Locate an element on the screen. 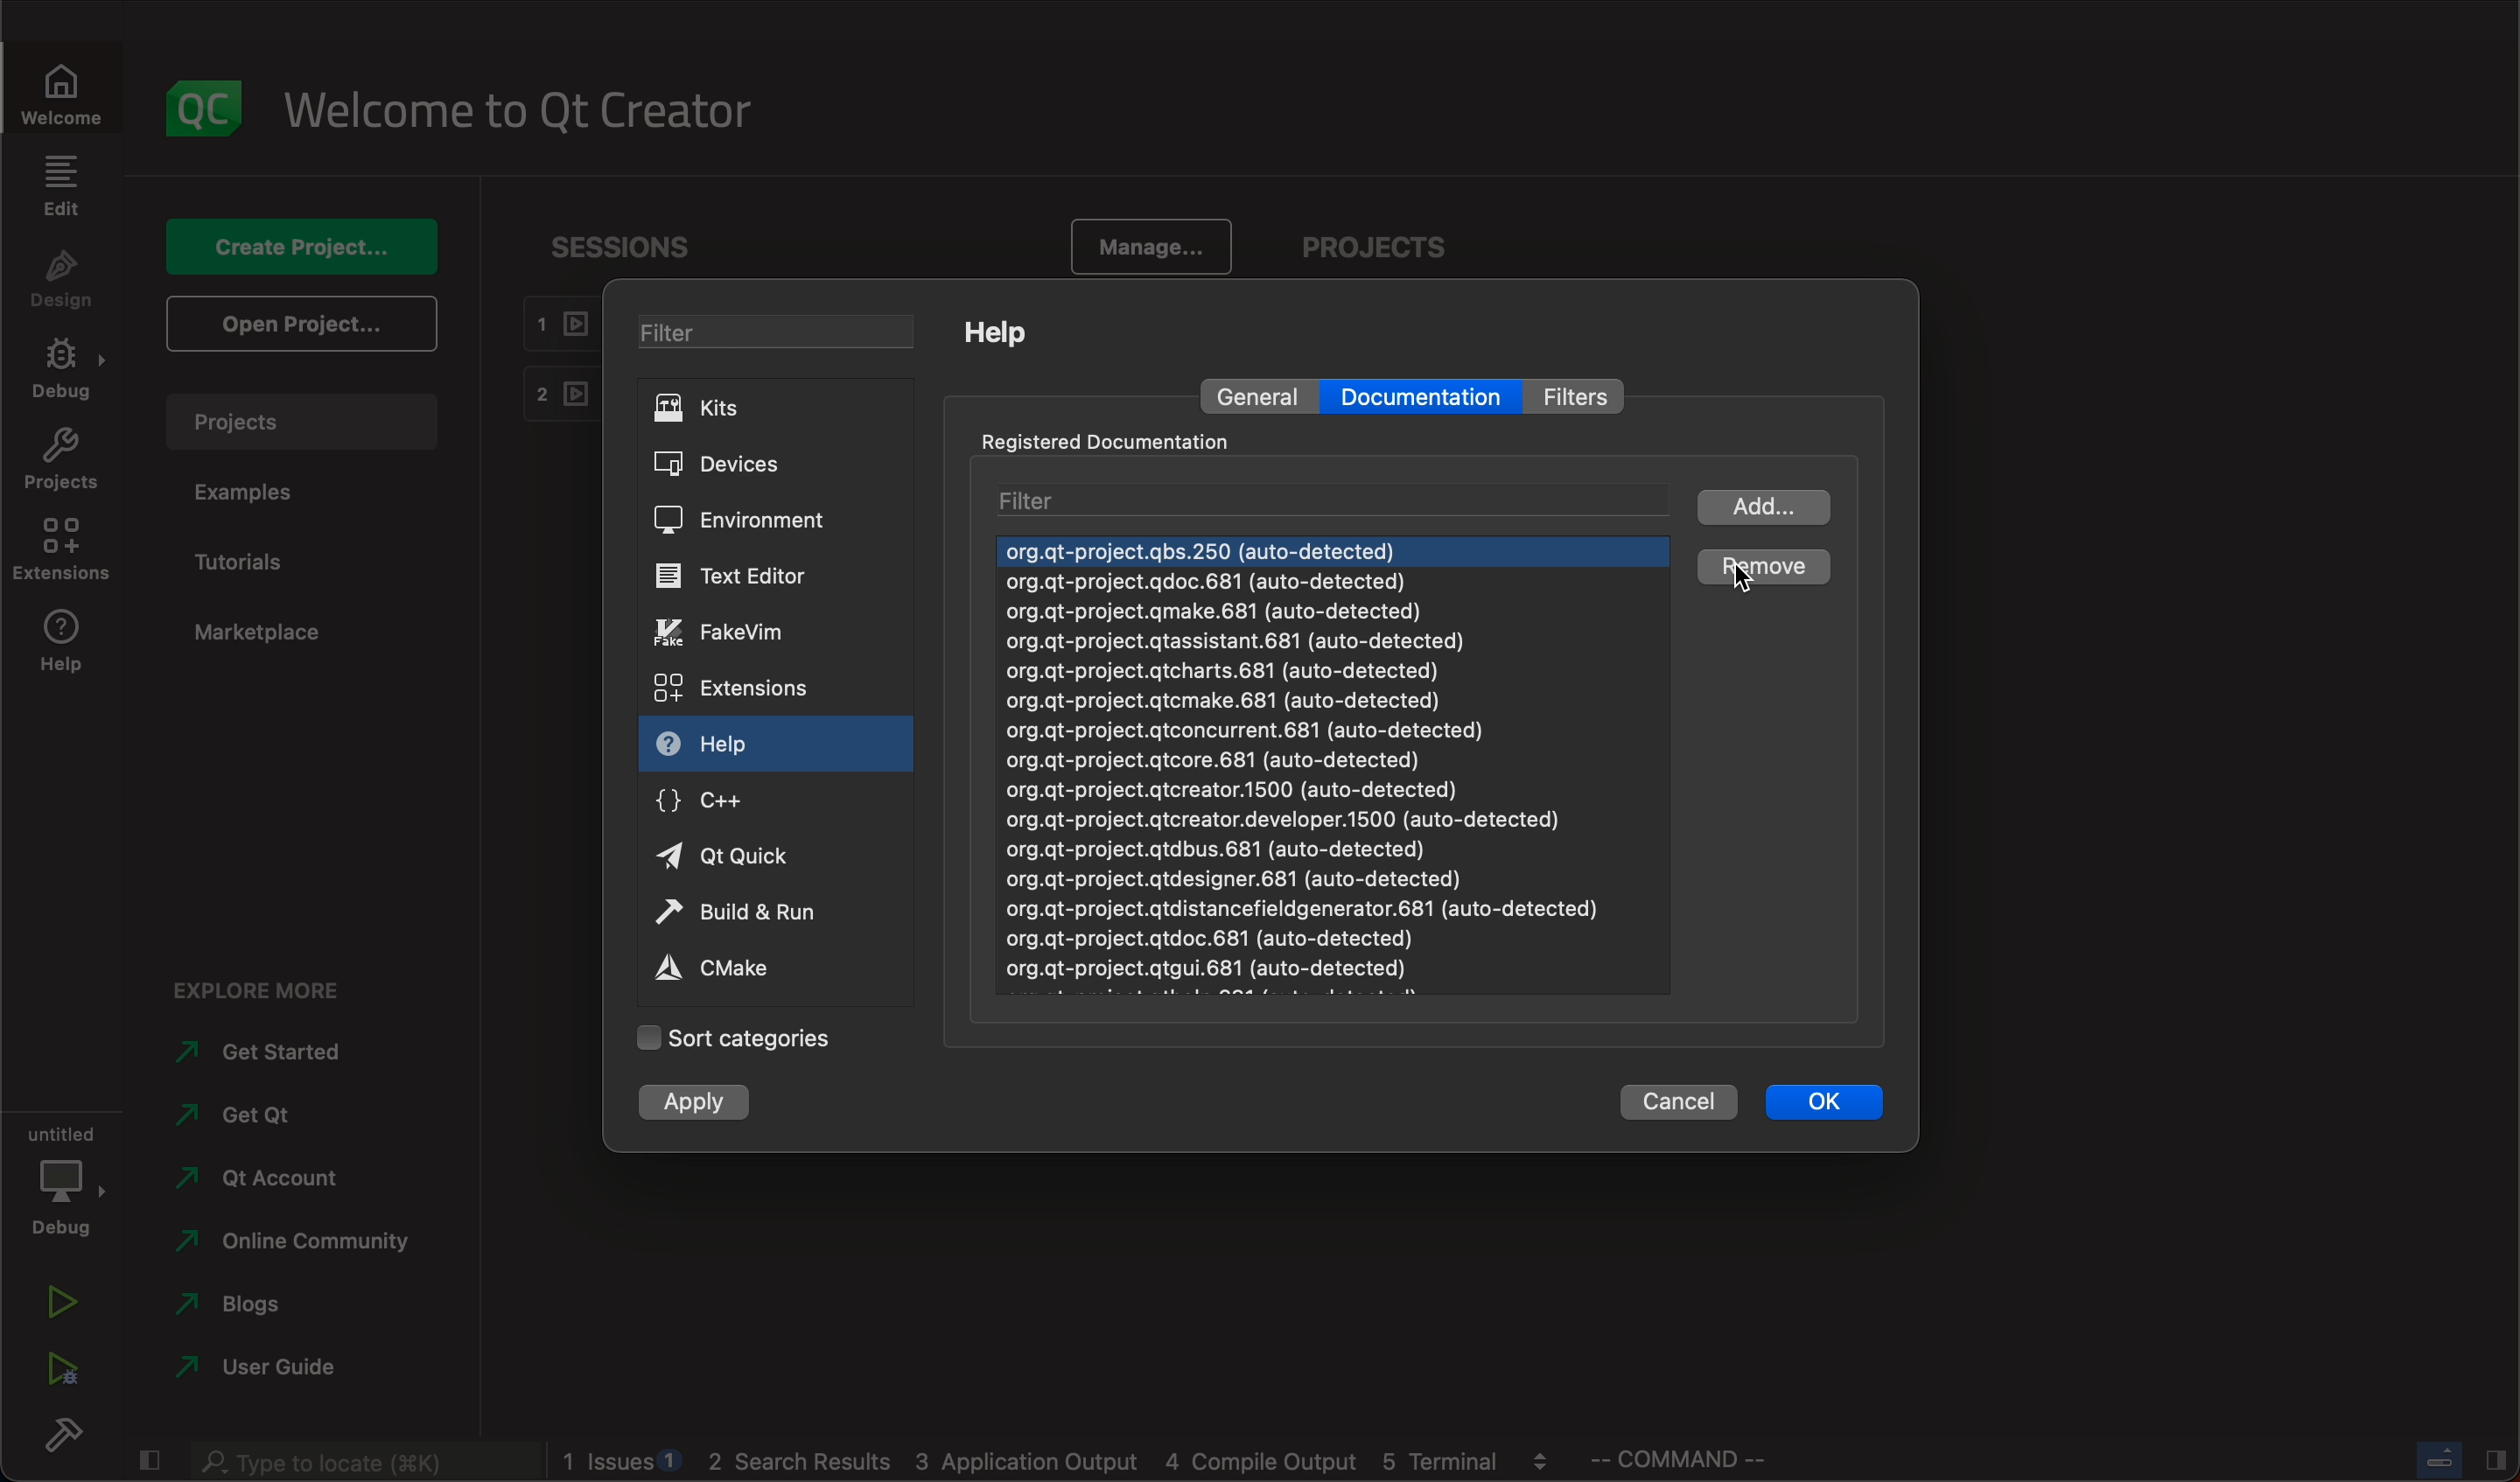 The height and width of the screenshot is (1482, 2520). account is located at coordinates (265, 1181).